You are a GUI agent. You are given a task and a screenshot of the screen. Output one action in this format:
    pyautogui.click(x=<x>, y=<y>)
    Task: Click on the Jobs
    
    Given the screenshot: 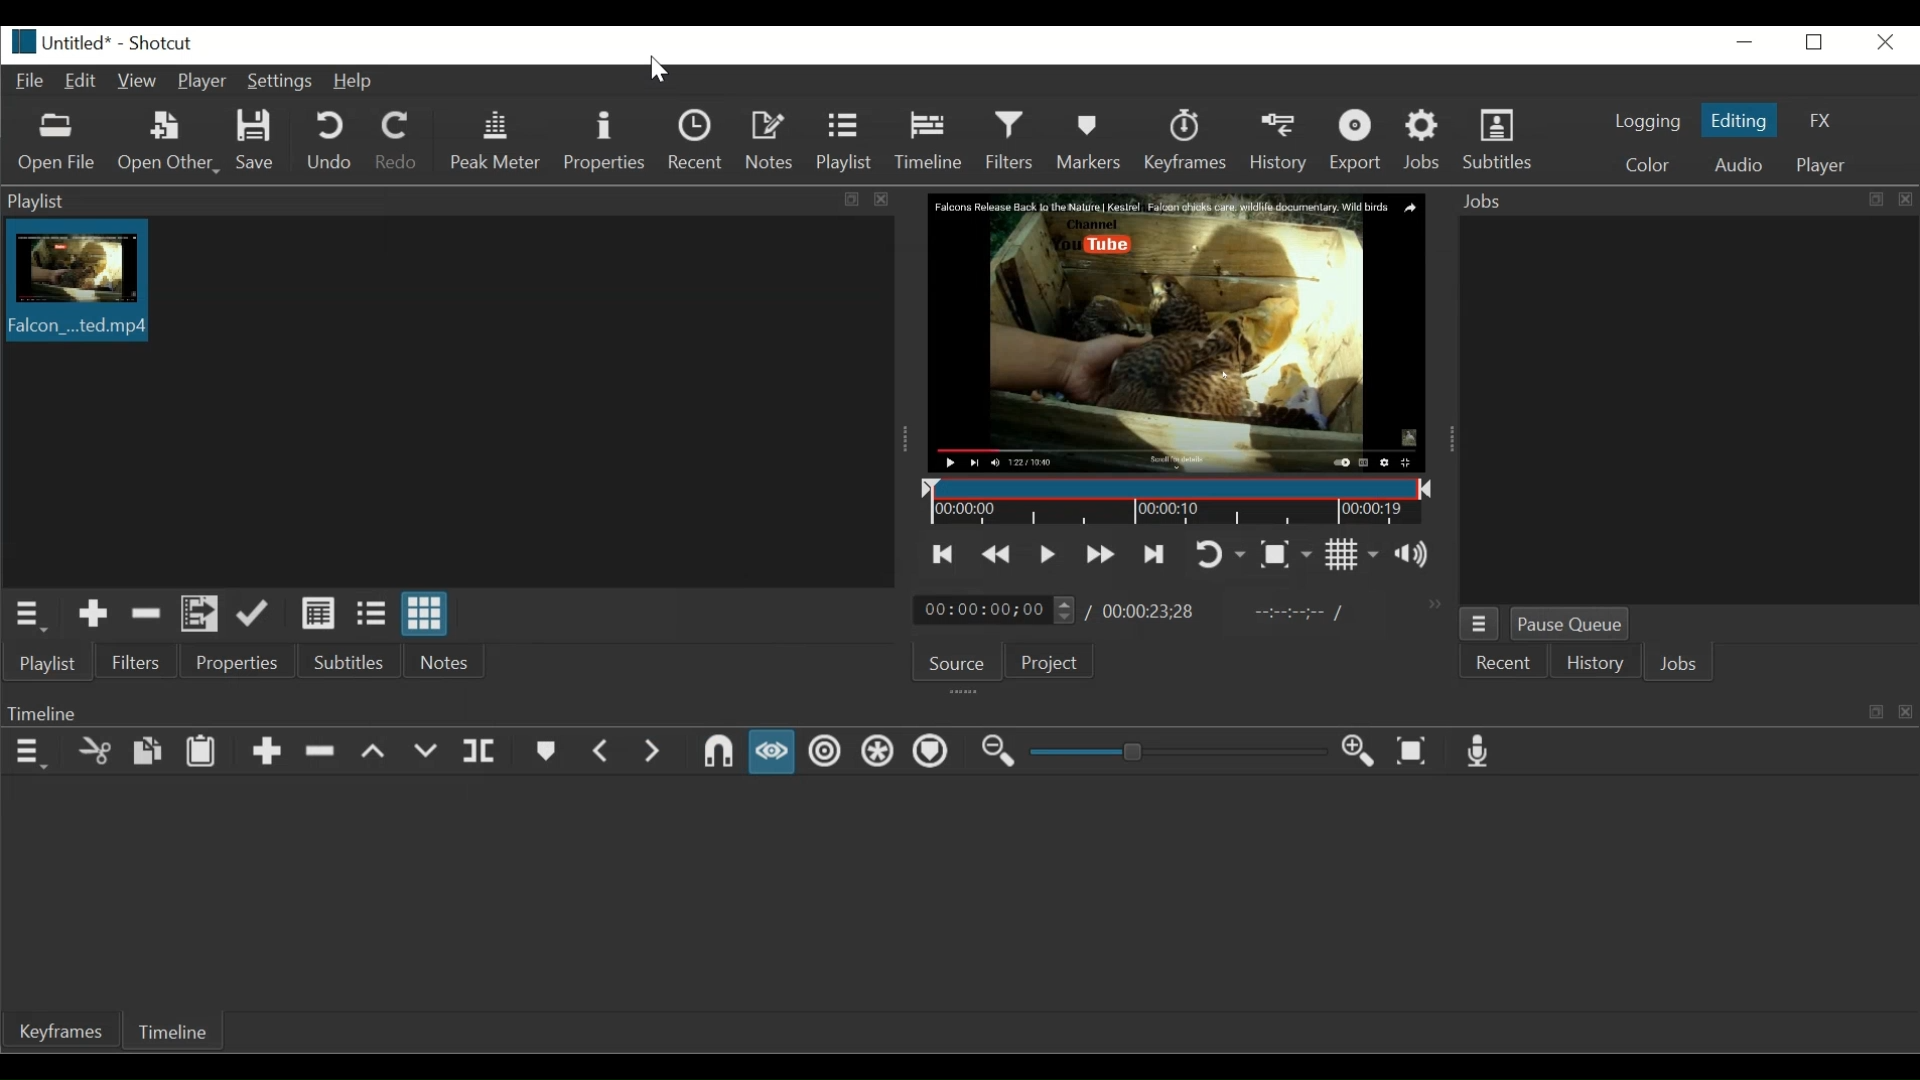 What is the action you would take?
    pyautogui.click(x=1426, y=143)
    